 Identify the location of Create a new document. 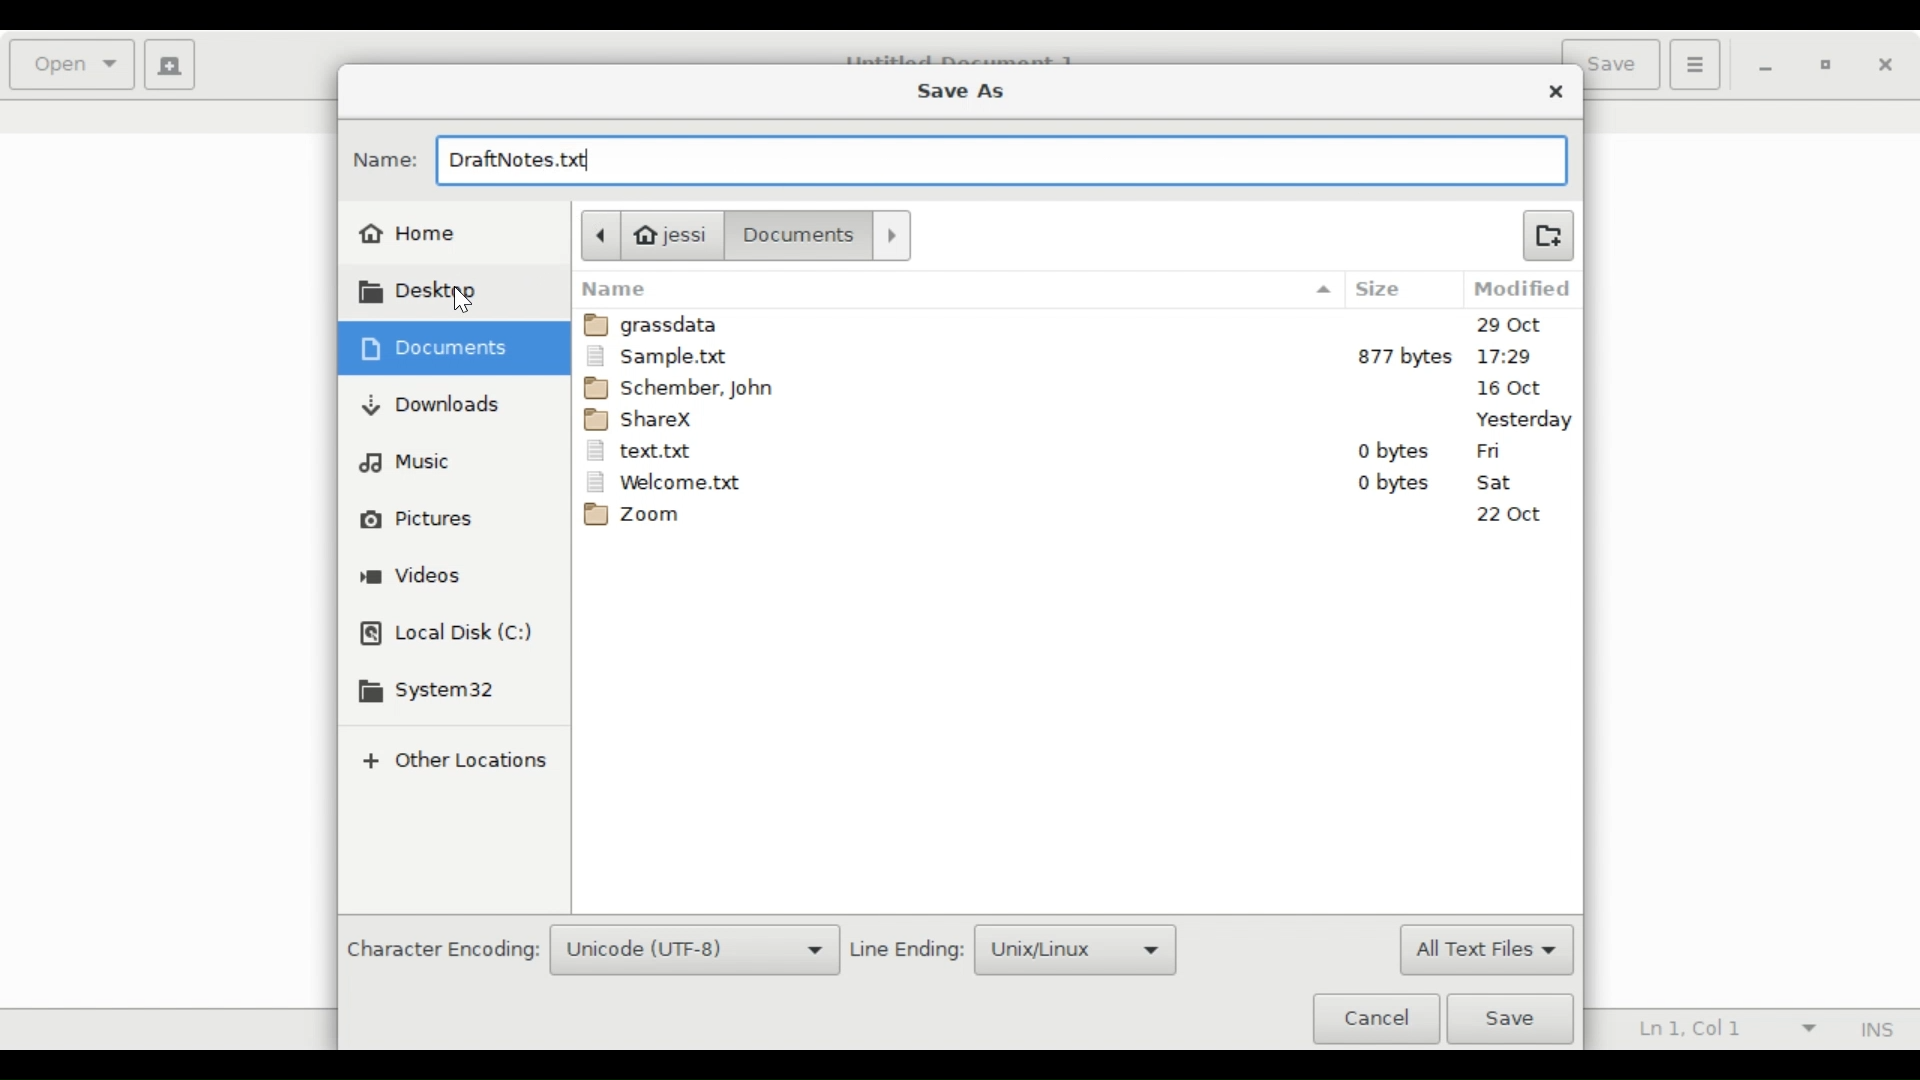
(171, 65).